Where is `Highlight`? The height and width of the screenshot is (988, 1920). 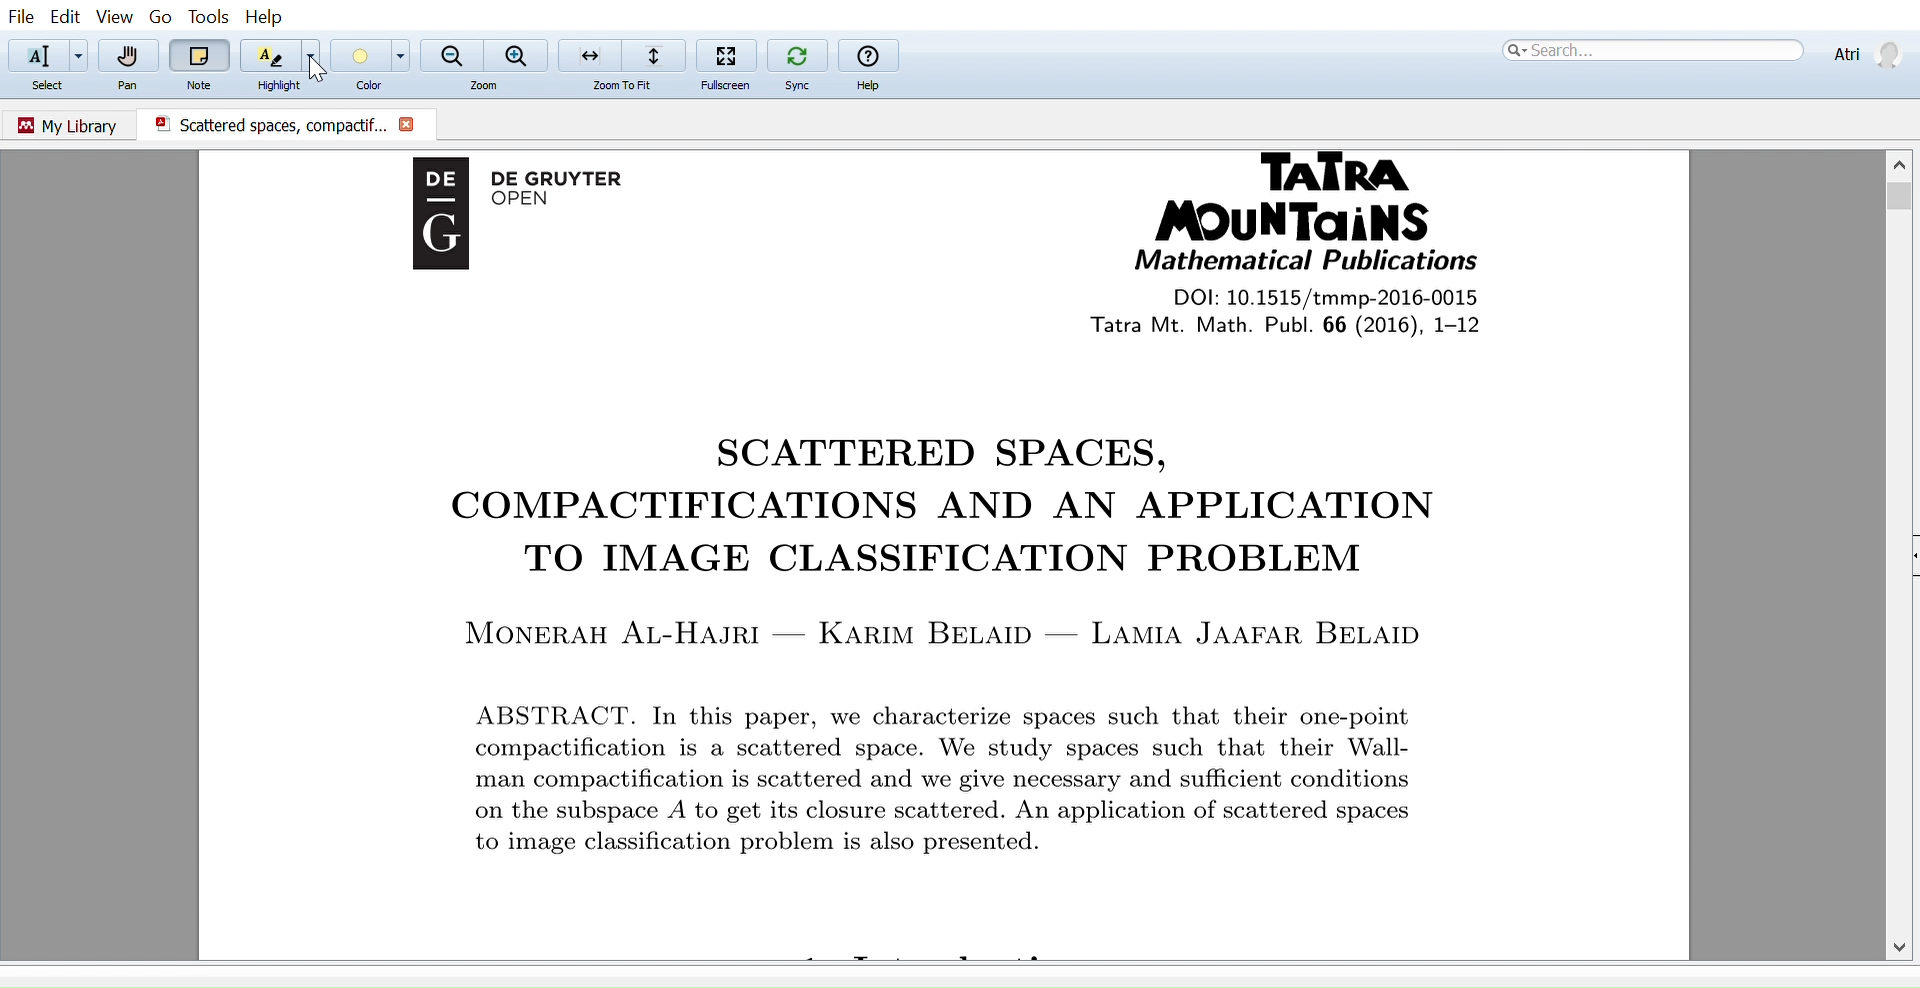
Highlight is located at coordinates (269, 55).